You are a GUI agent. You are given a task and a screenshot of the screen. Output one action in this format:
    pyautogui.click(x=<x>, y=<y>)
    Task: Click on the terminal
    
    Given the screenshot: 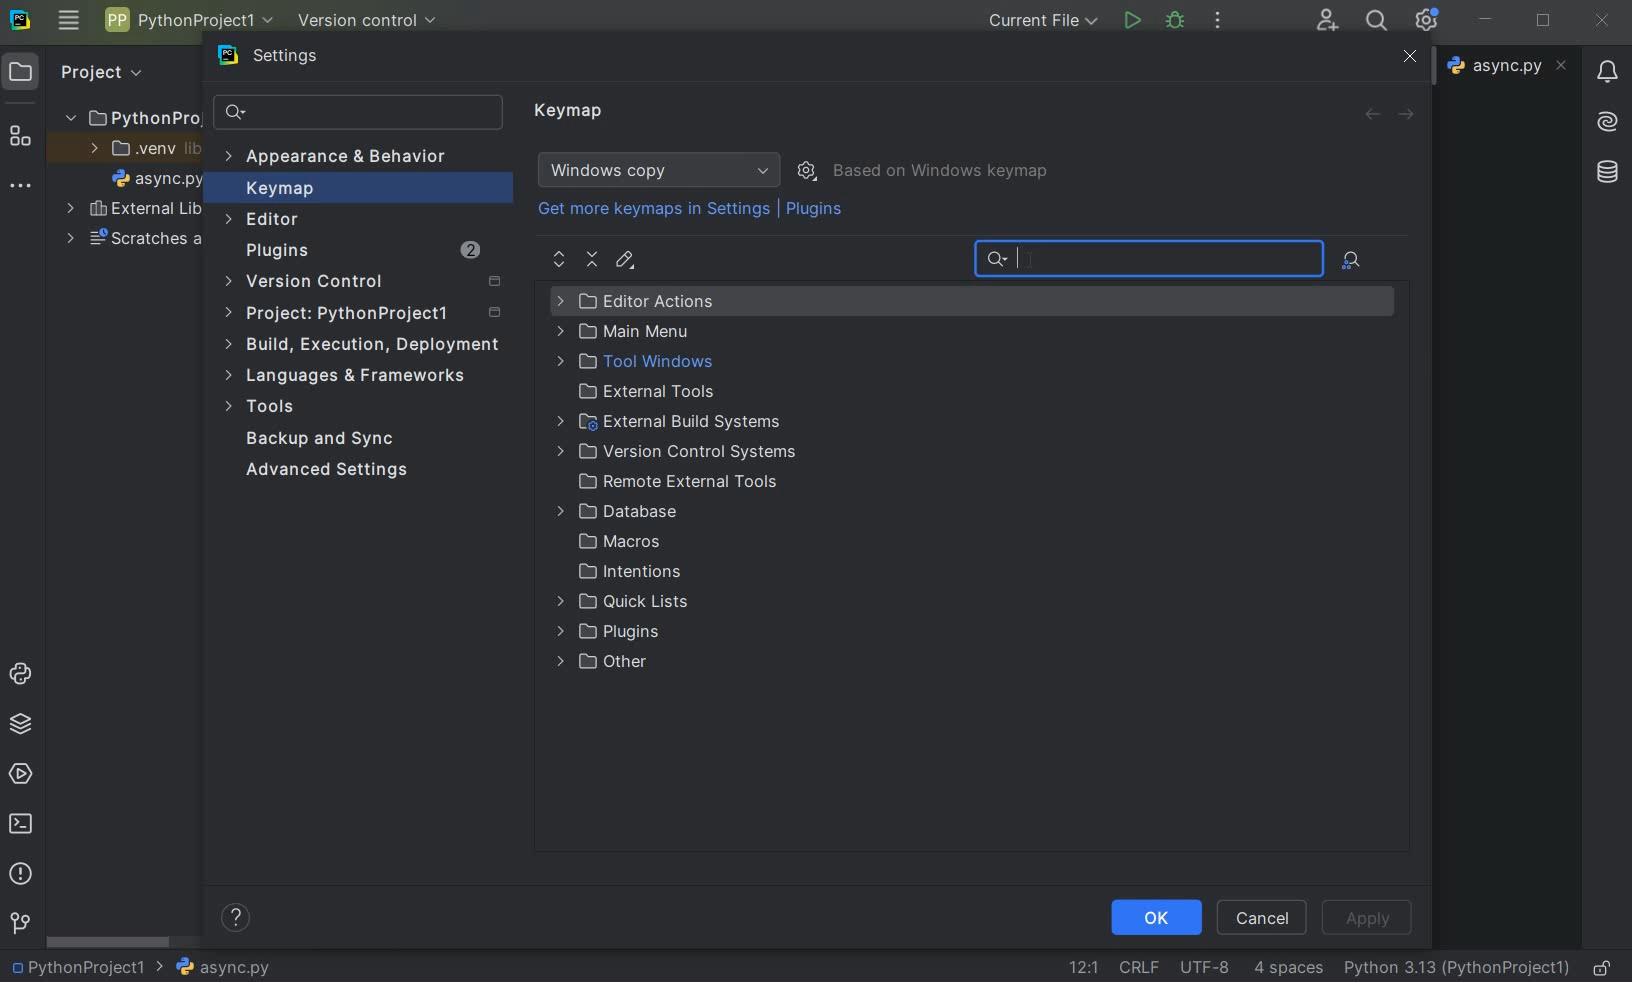 What is the action you would take?
    pyautogui.click(x=23, y=823)
    